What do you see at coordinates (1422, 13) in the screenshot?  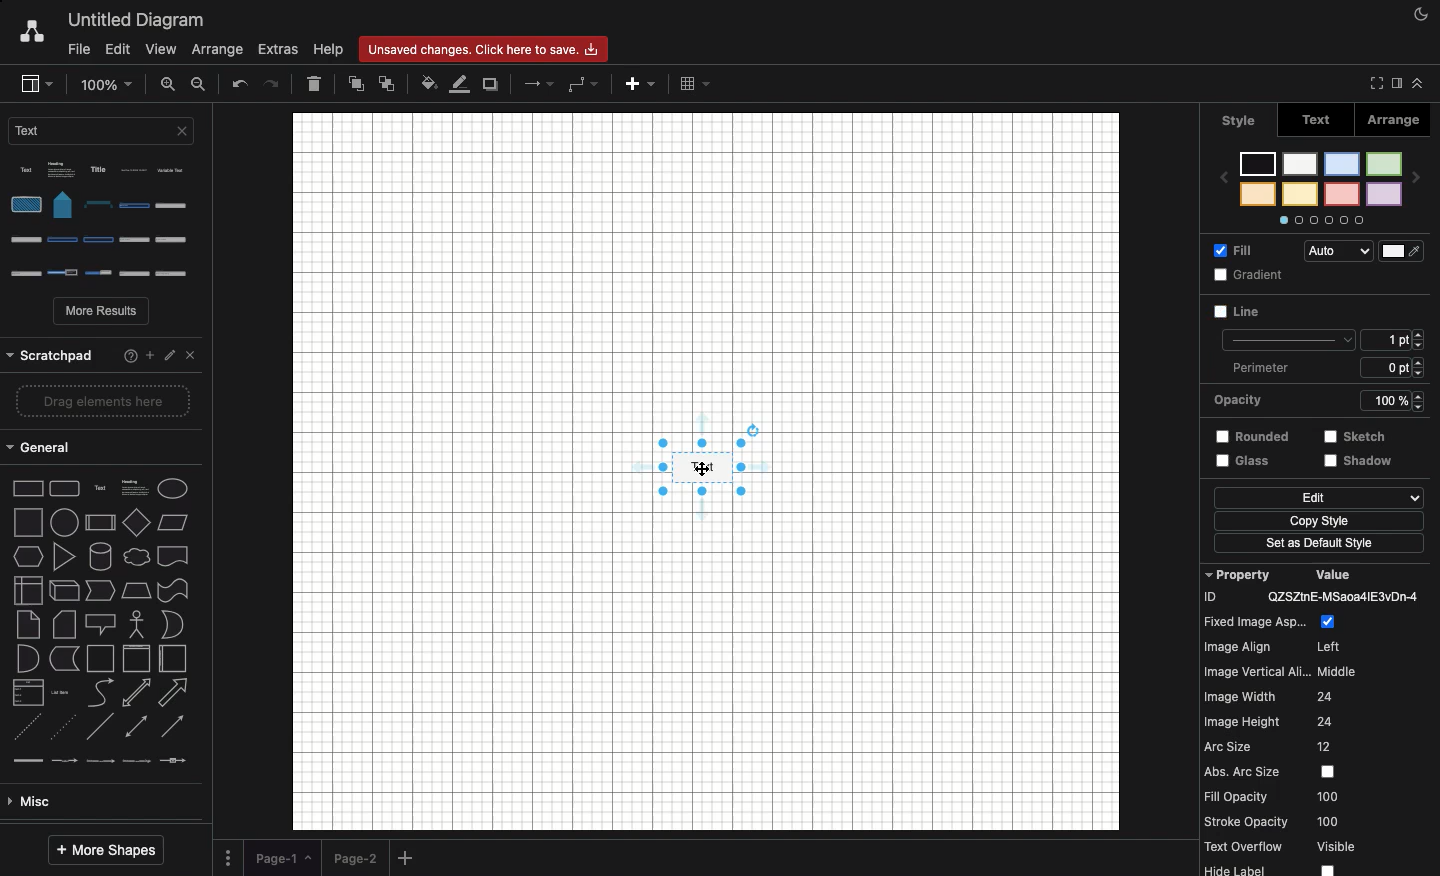 I see `Night ` at bounding box center [1422, 13].